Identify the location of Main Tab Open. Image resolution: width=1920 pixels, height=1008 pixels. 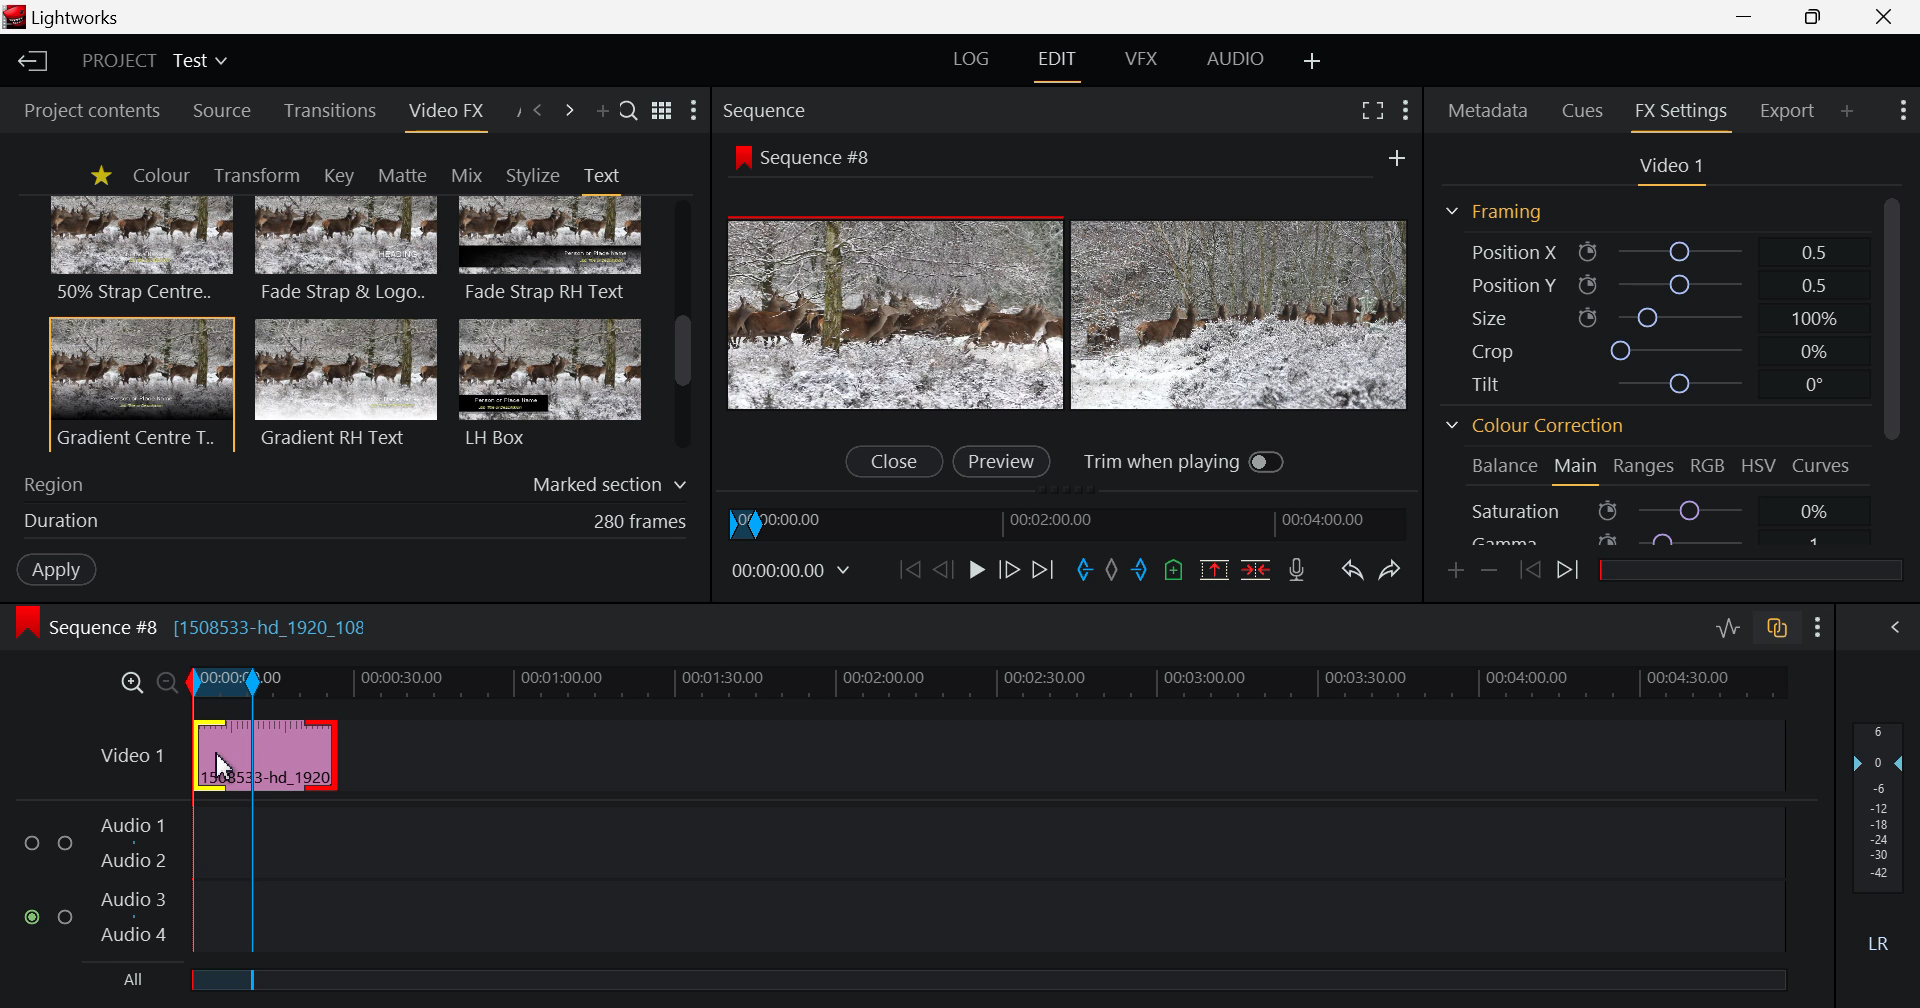
(1577, 469).